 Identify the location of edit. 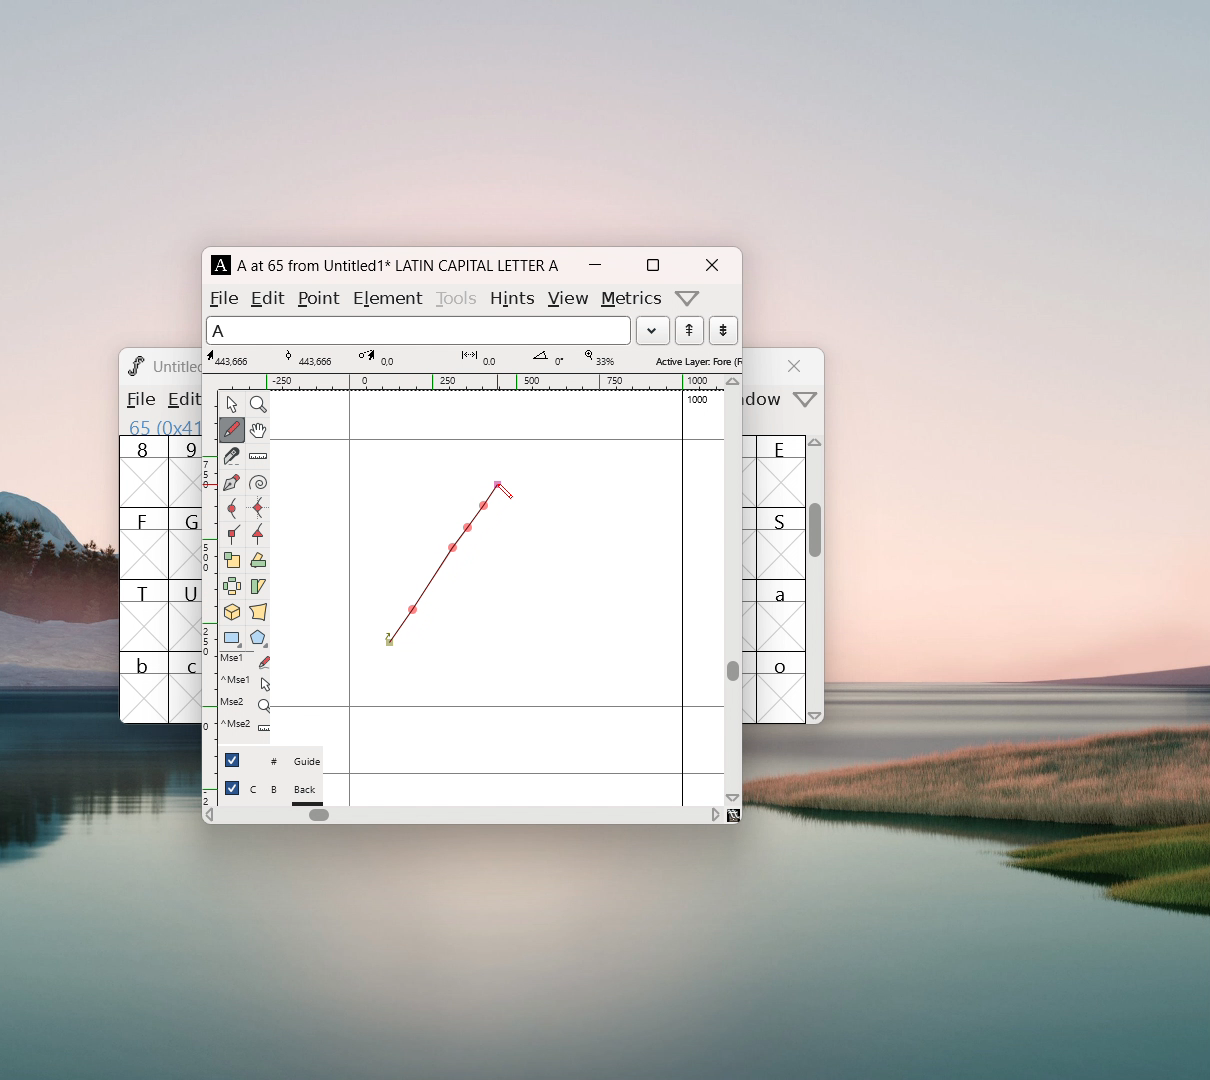
(269, 297).